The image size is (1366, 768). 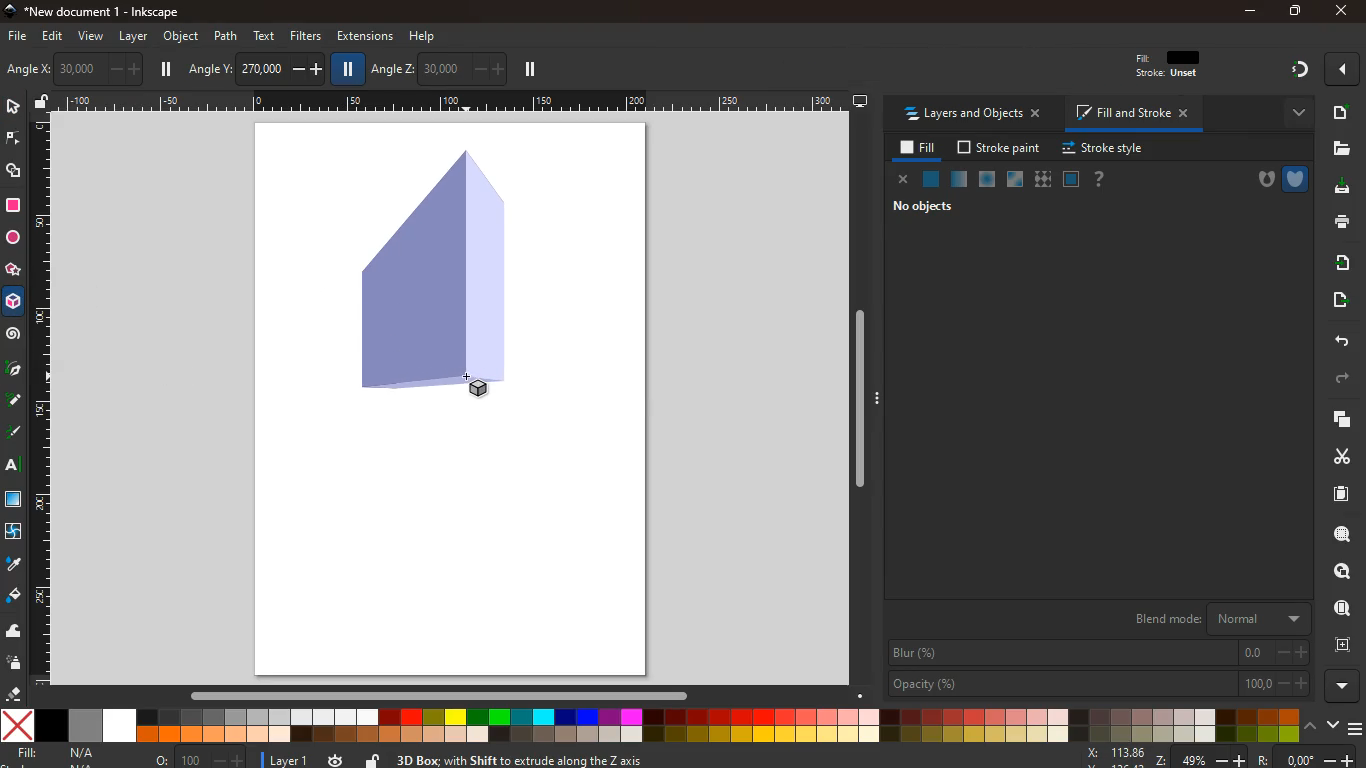 What do you see at coordinates (334, 760) in the screenshot?
I see `time` at bounding box center [334, 760].